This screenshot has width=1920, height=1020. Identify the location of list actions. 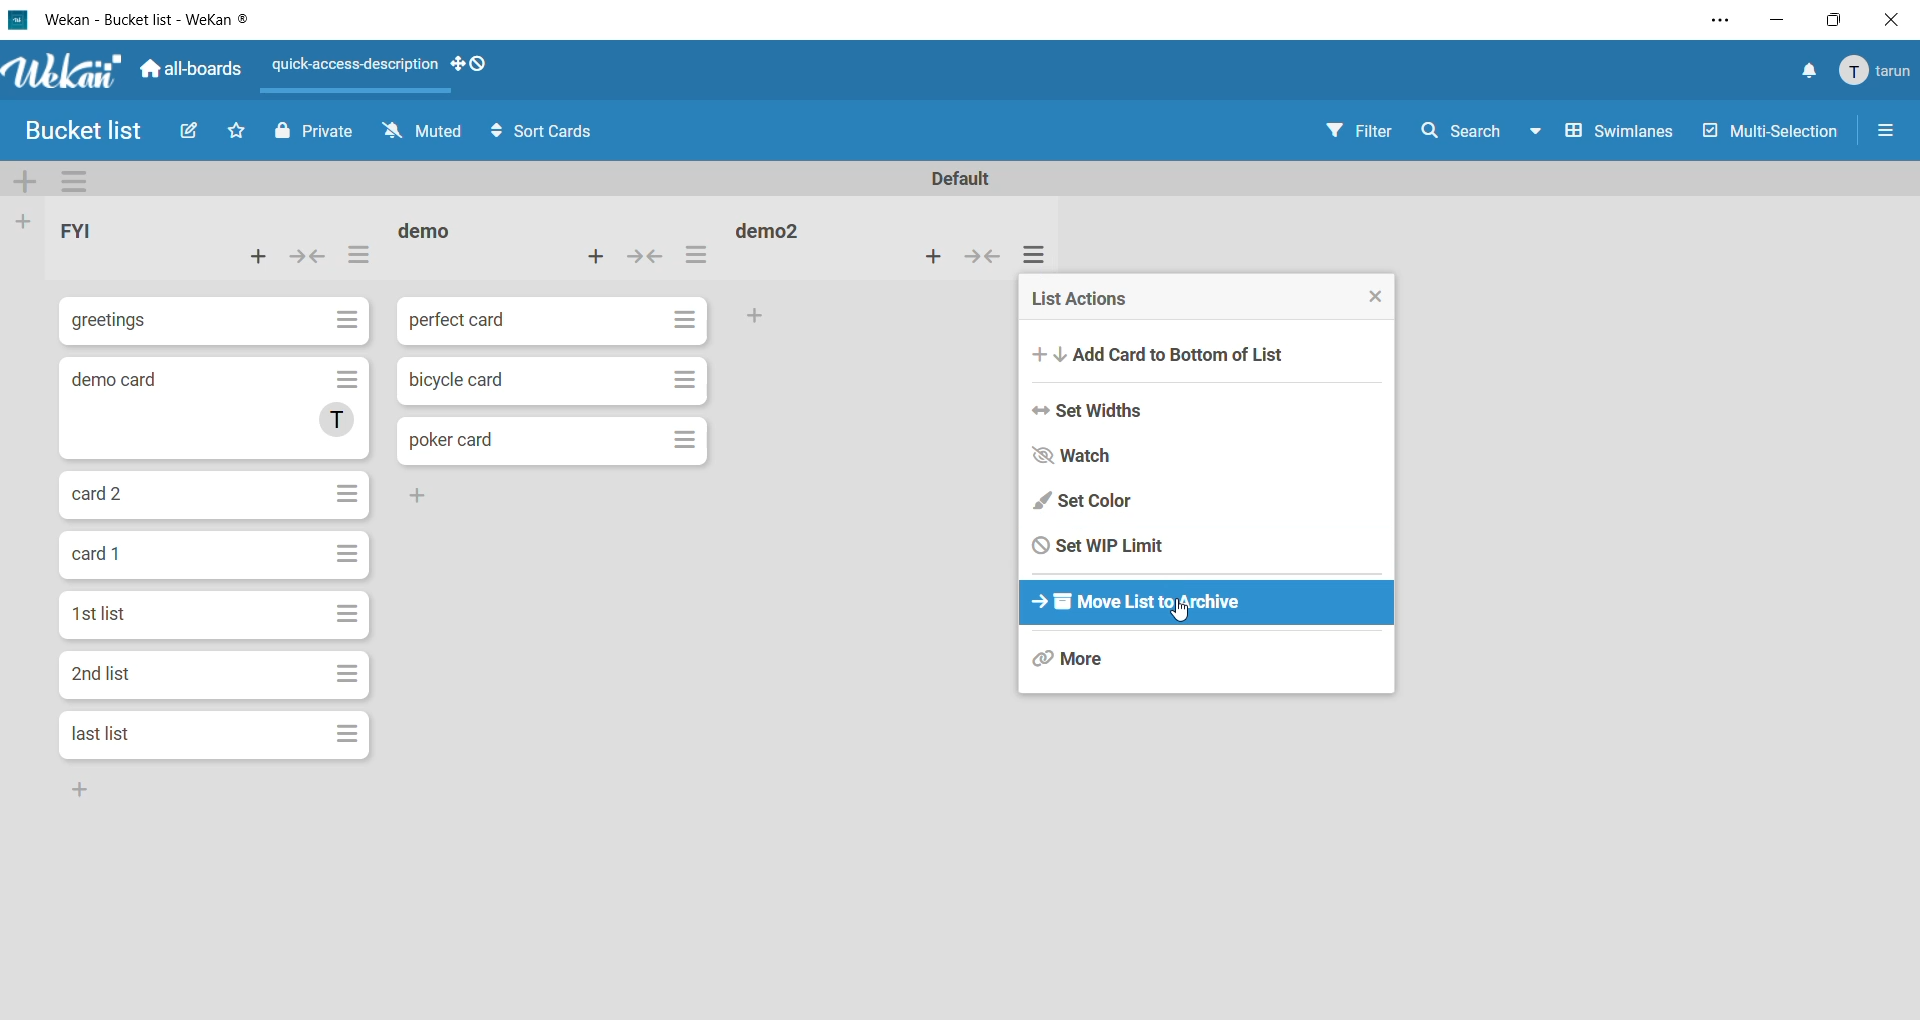
(1085, 299).